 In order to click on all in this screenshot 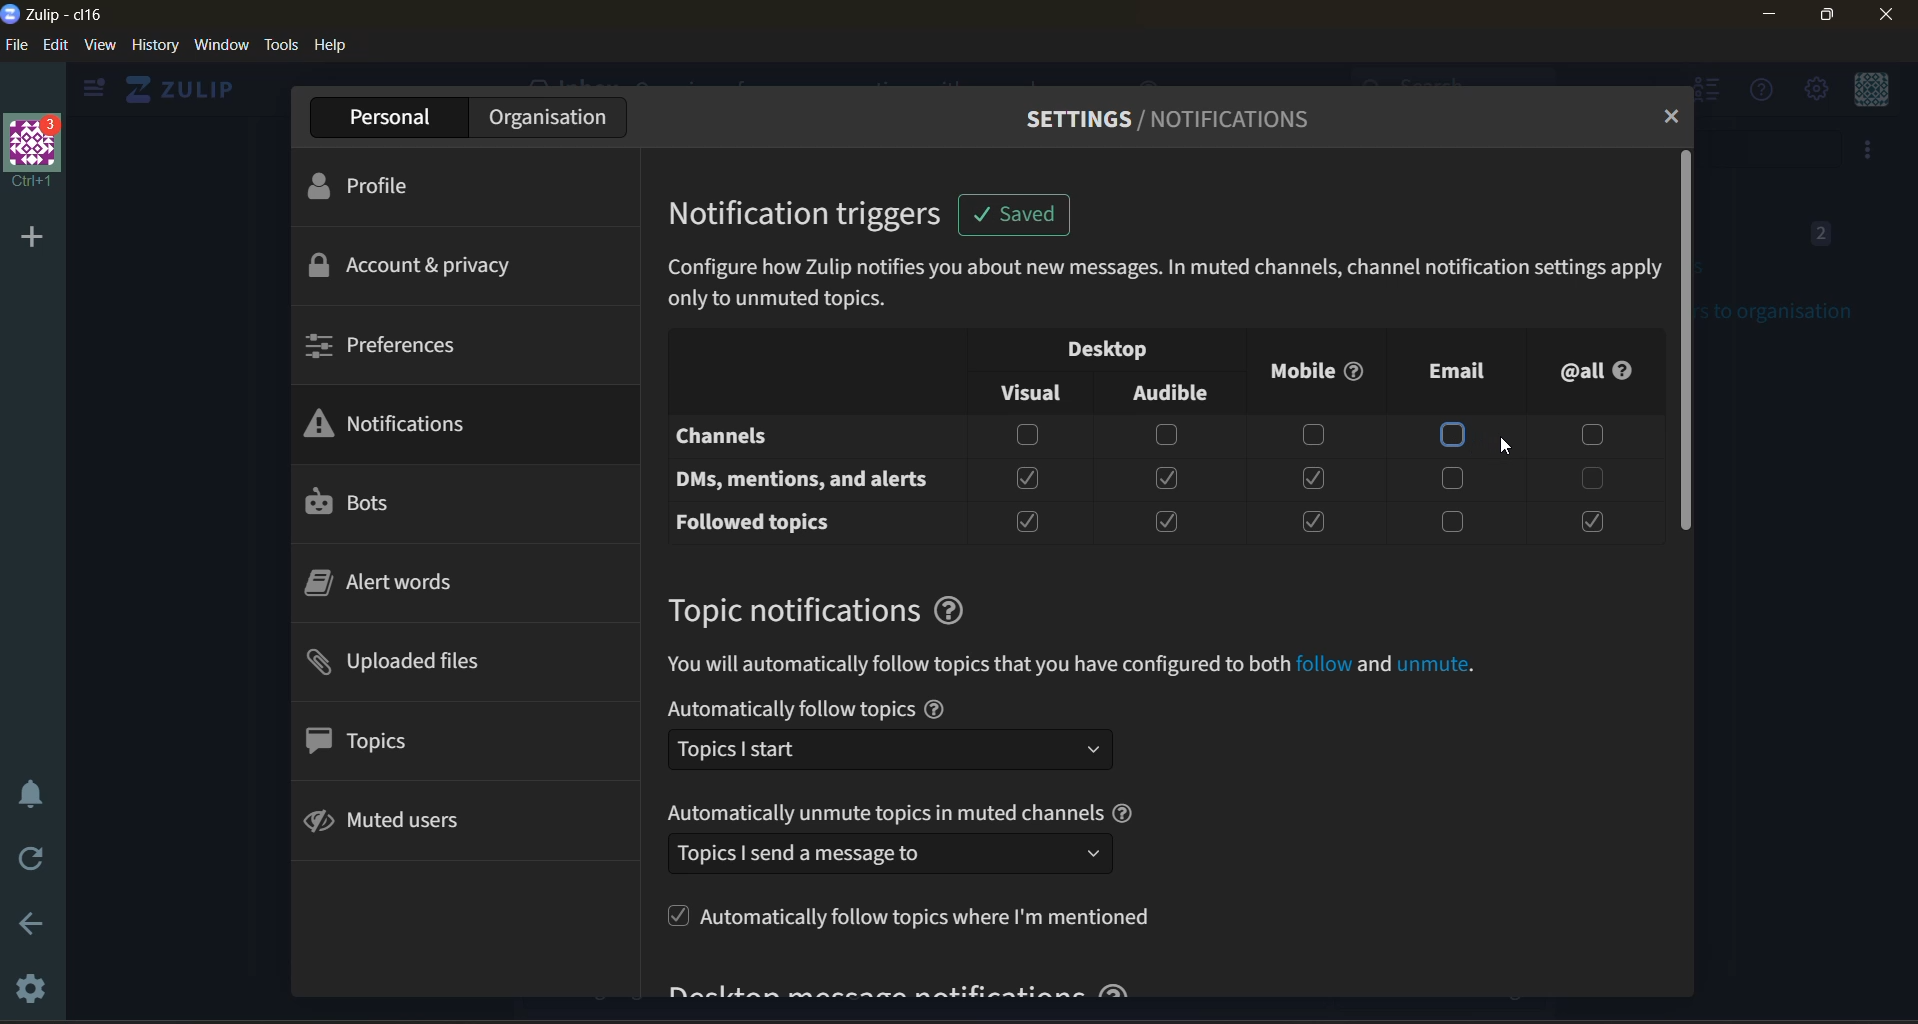, I will do `click(1598, 369)`.